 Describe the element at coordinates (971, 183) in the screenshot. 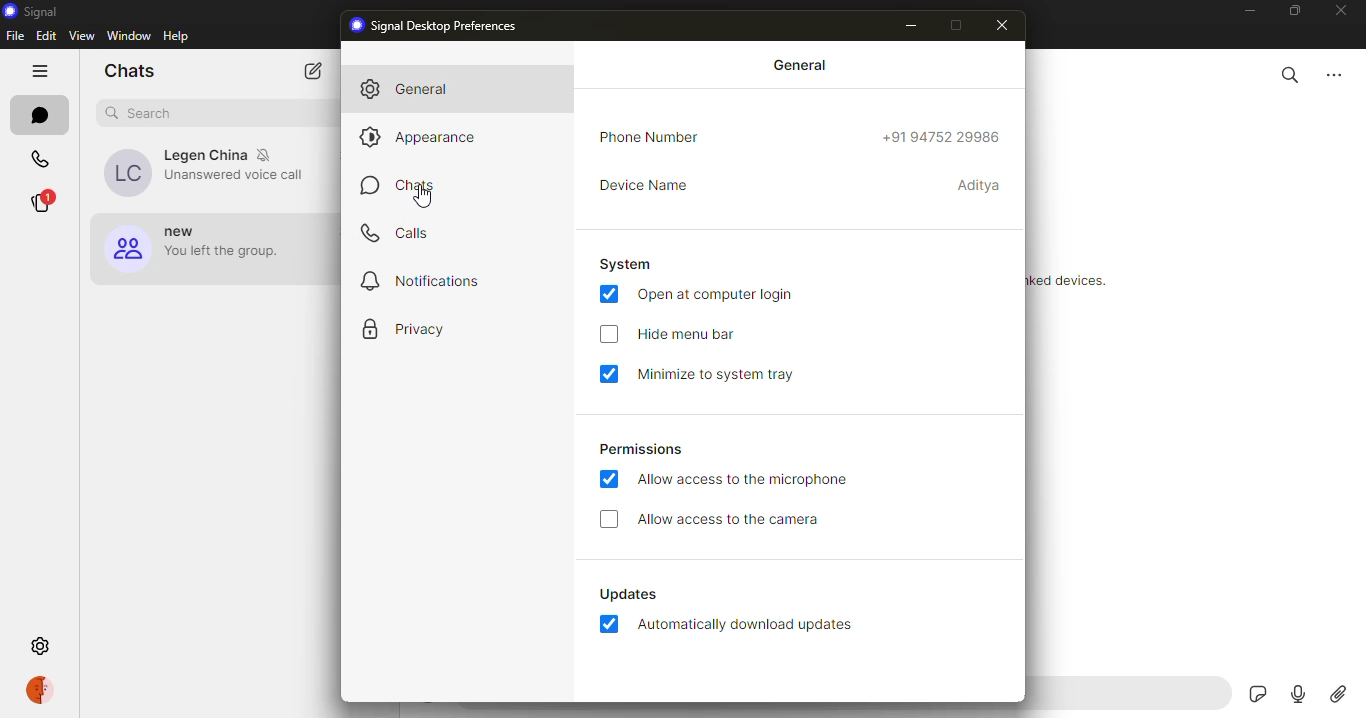

I see `name` at that location.